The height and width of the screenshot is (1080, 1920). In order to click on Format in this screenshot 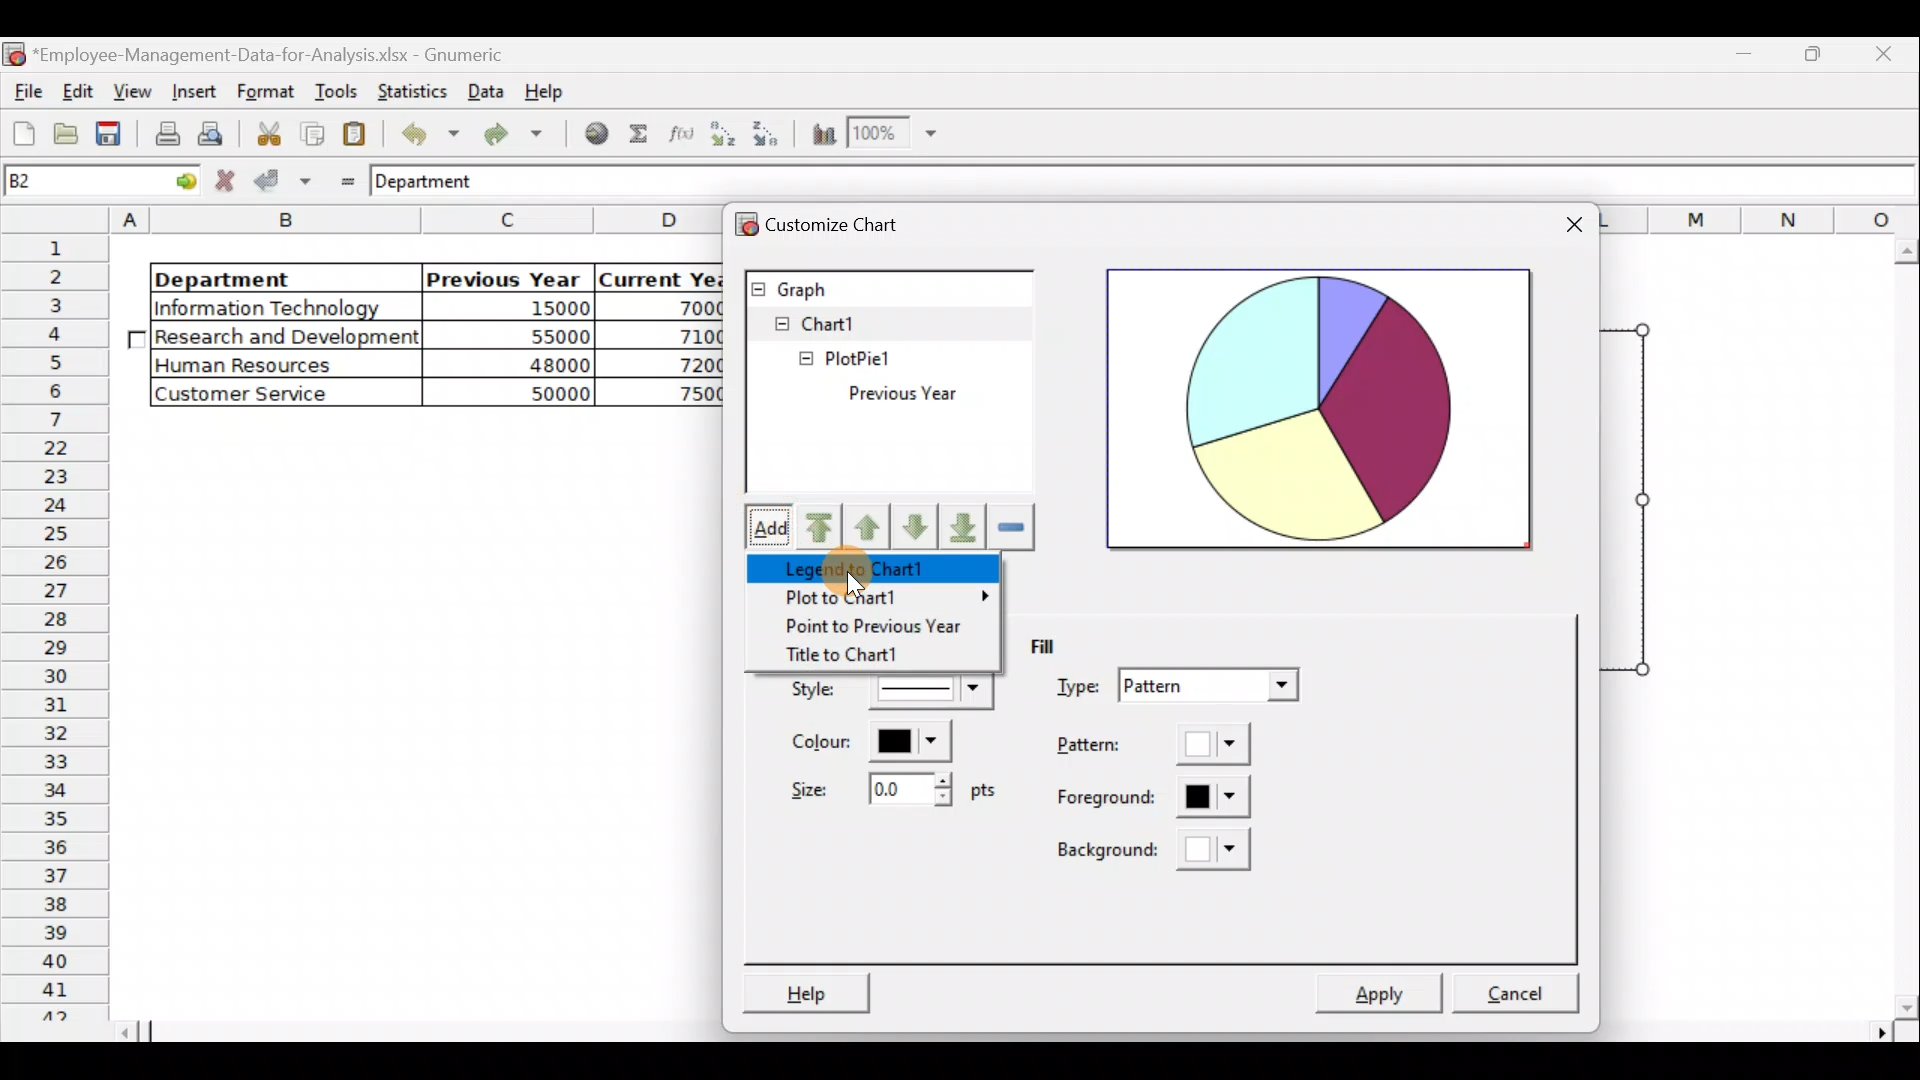, I will do `click(262, 92)`.